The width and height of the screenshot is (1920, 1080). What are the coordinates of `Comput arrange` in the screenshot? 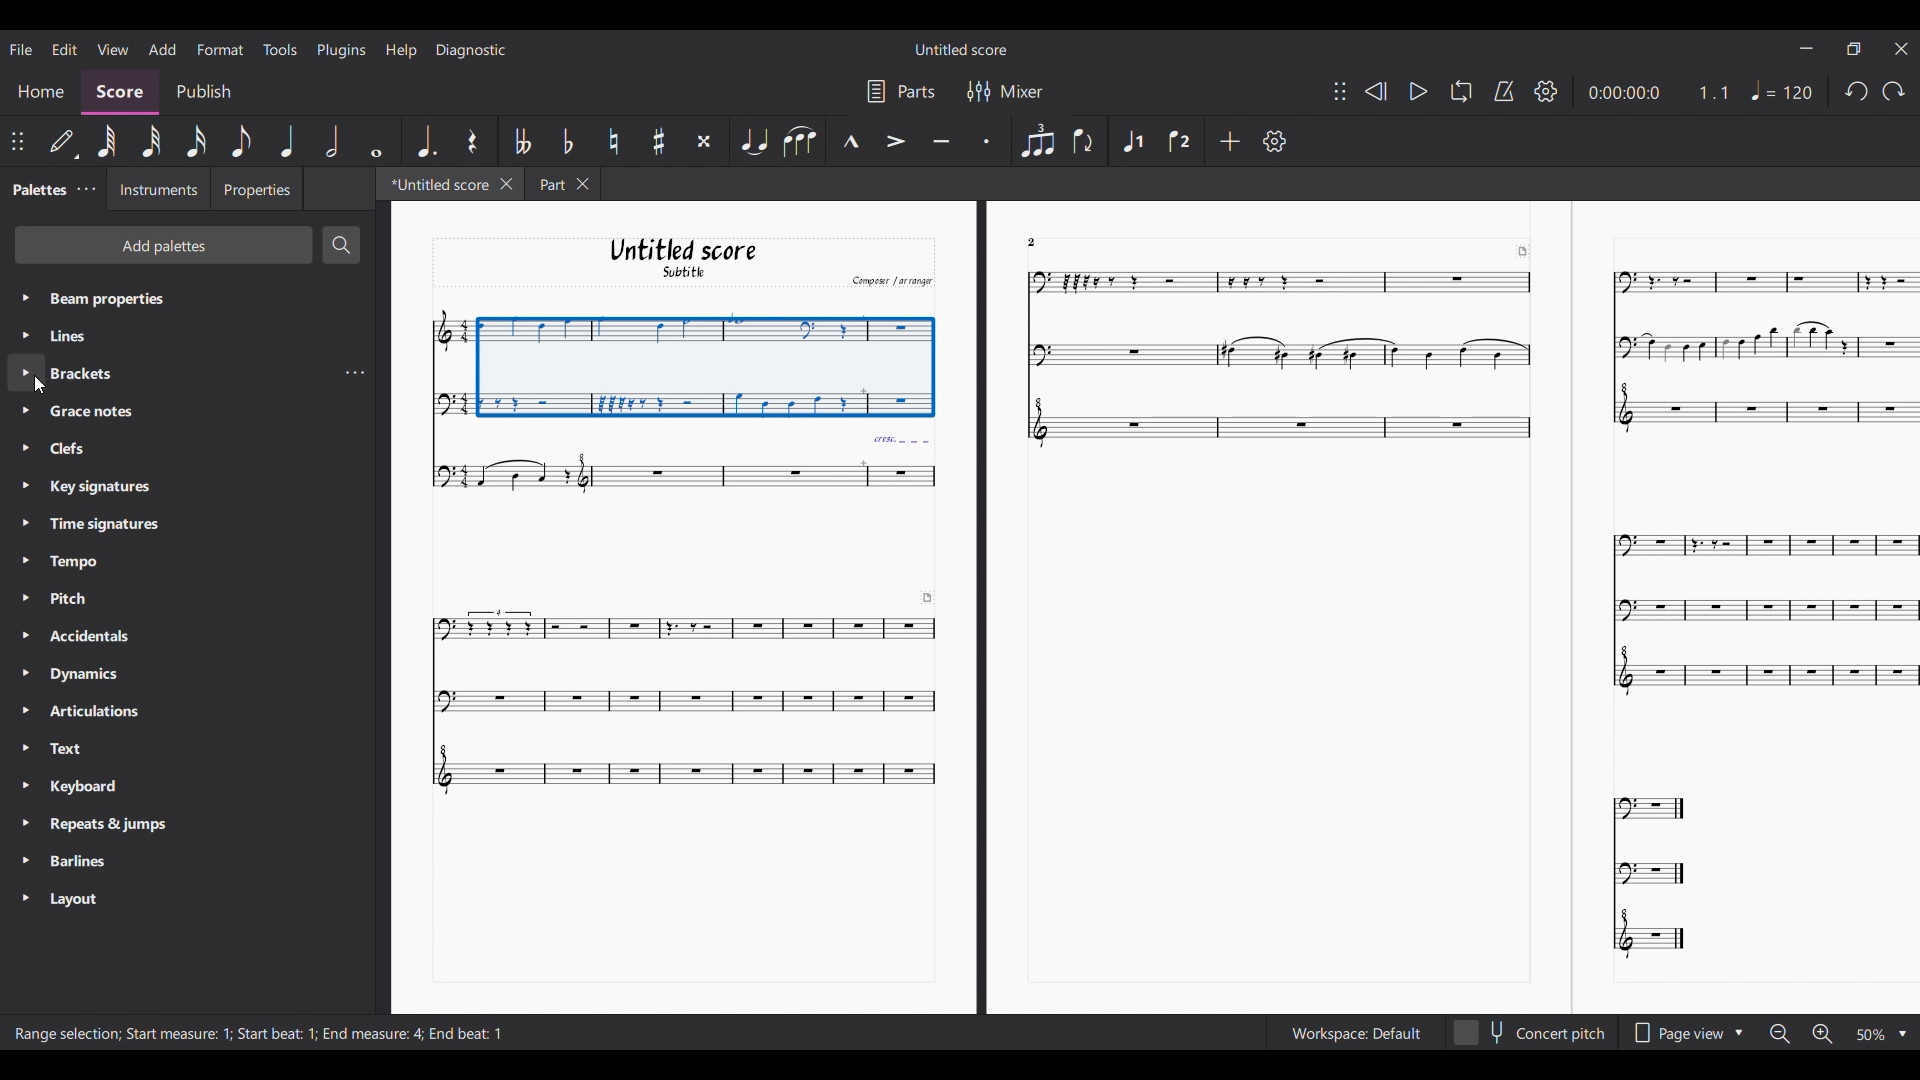 It's located at (888, 280).